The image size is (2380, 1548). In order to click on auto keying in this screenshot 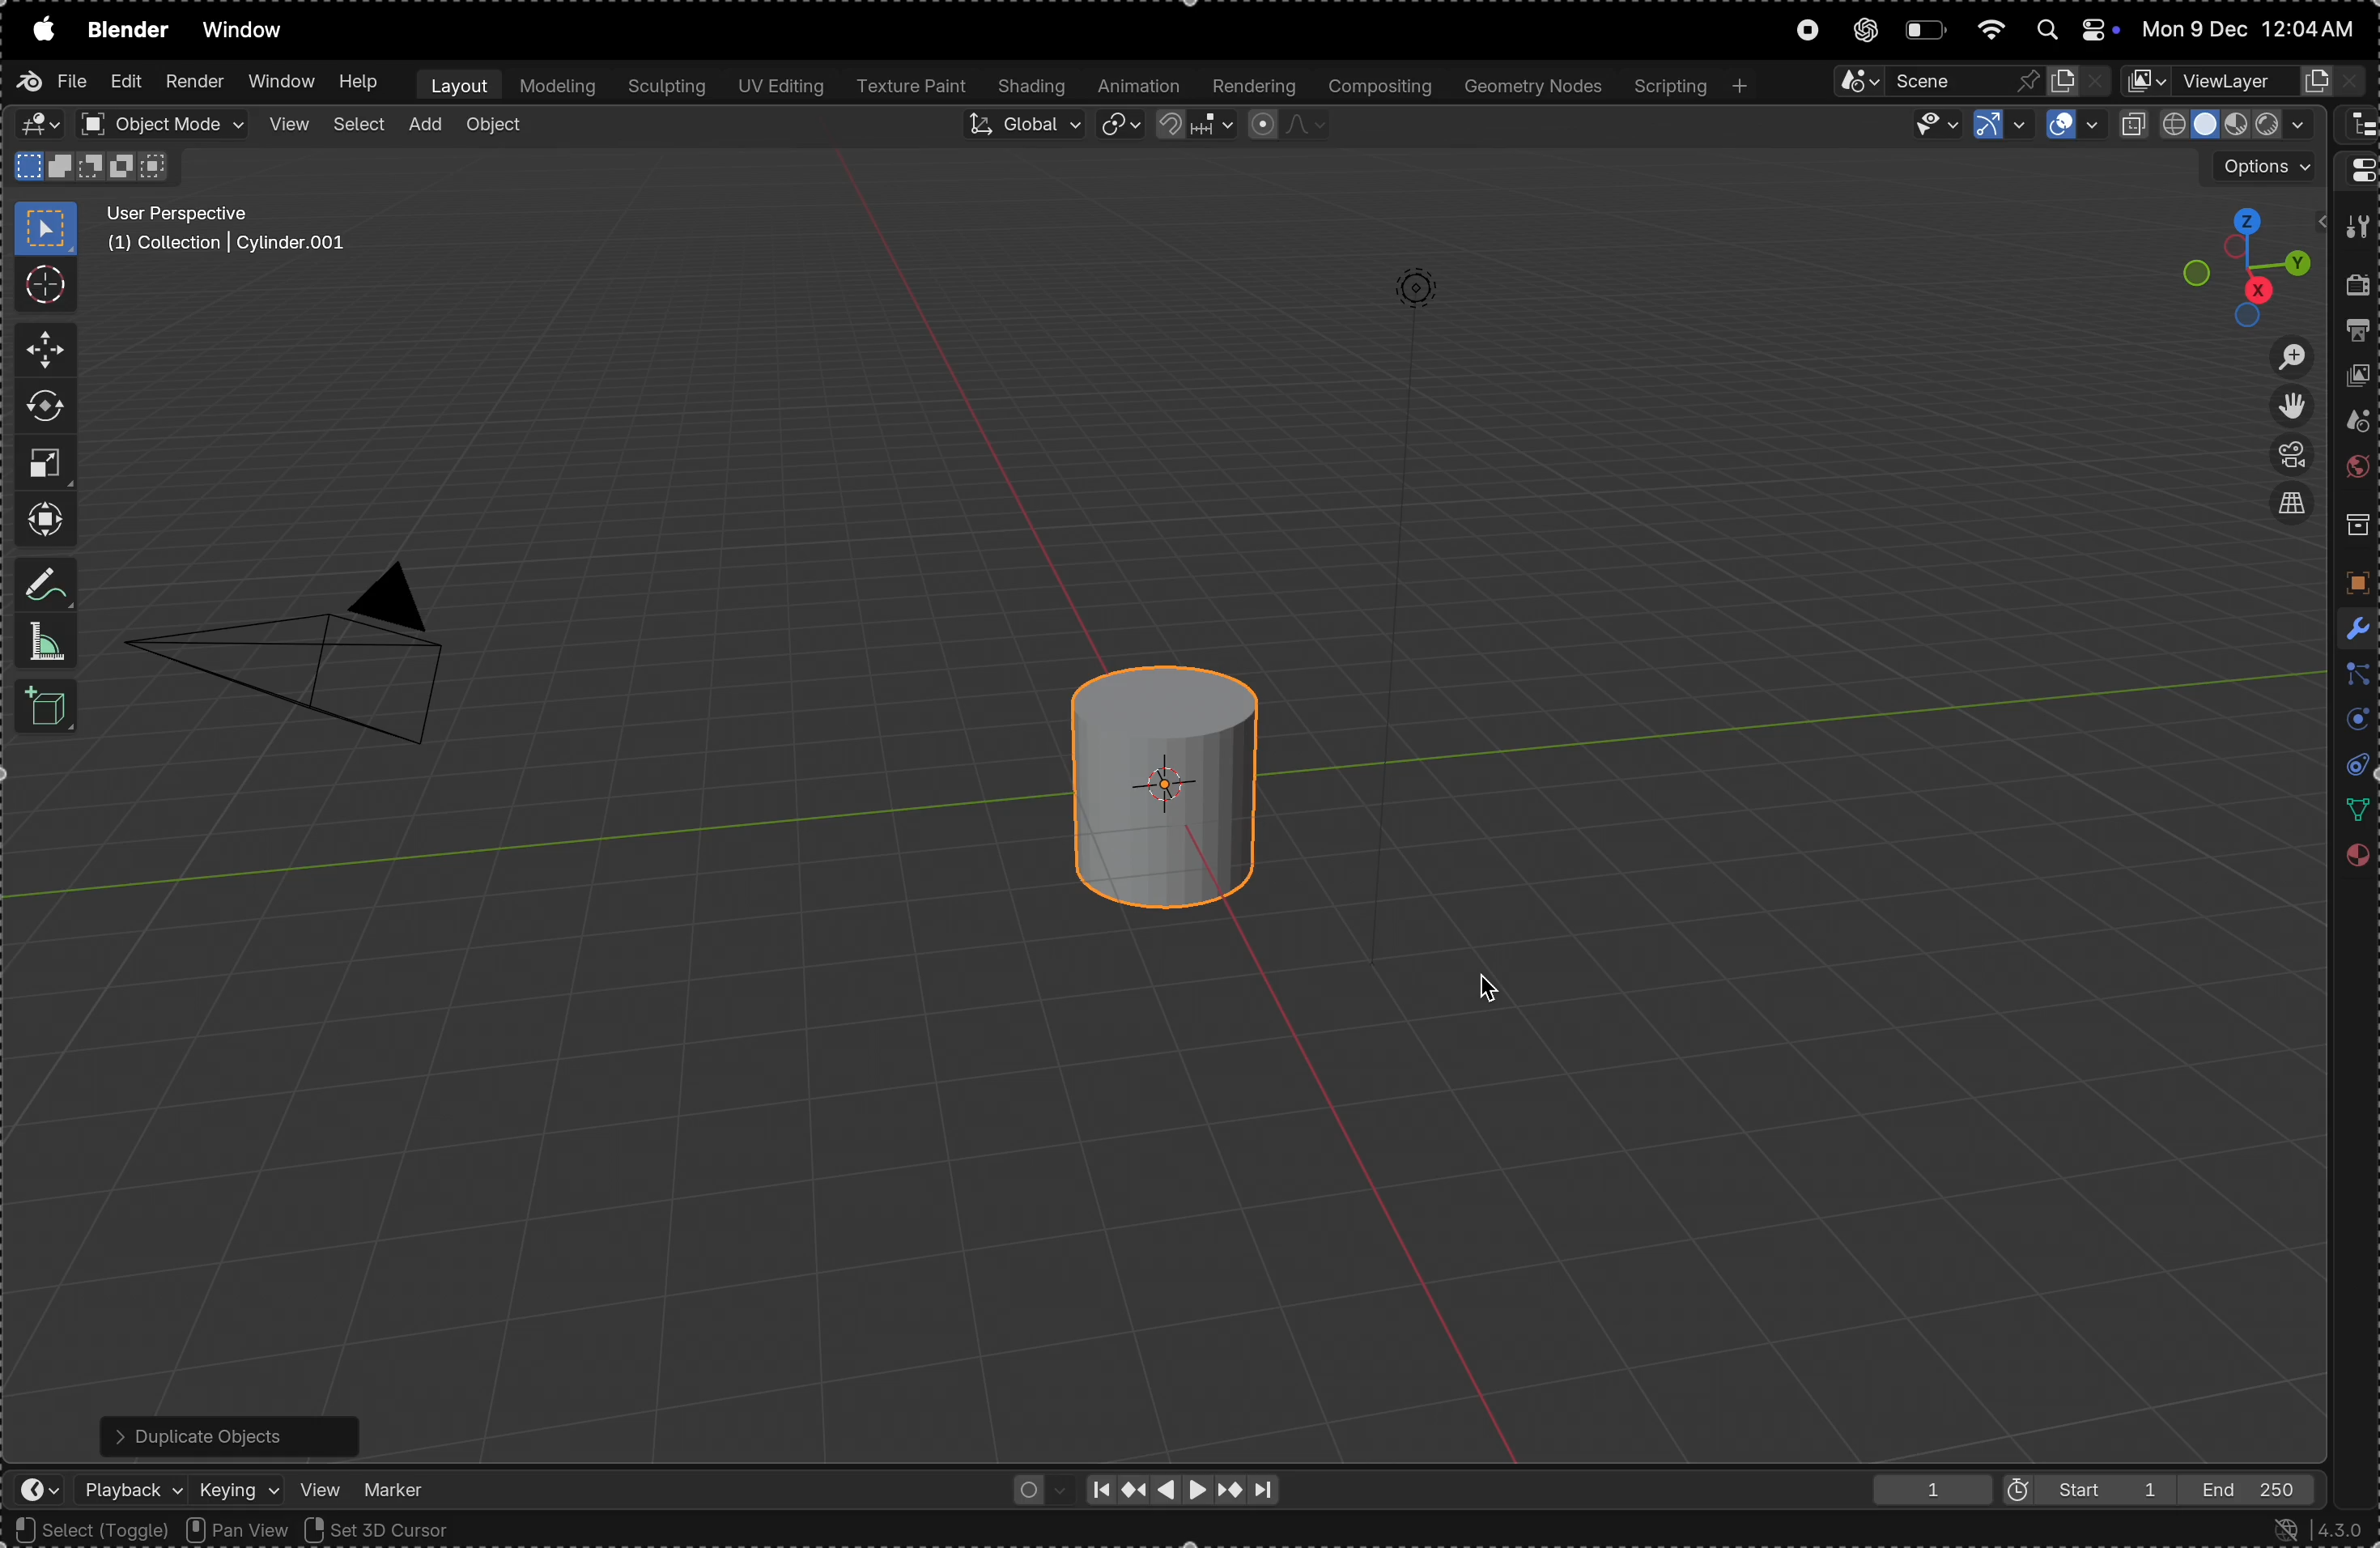, I will do `click(1036, 1487)`.